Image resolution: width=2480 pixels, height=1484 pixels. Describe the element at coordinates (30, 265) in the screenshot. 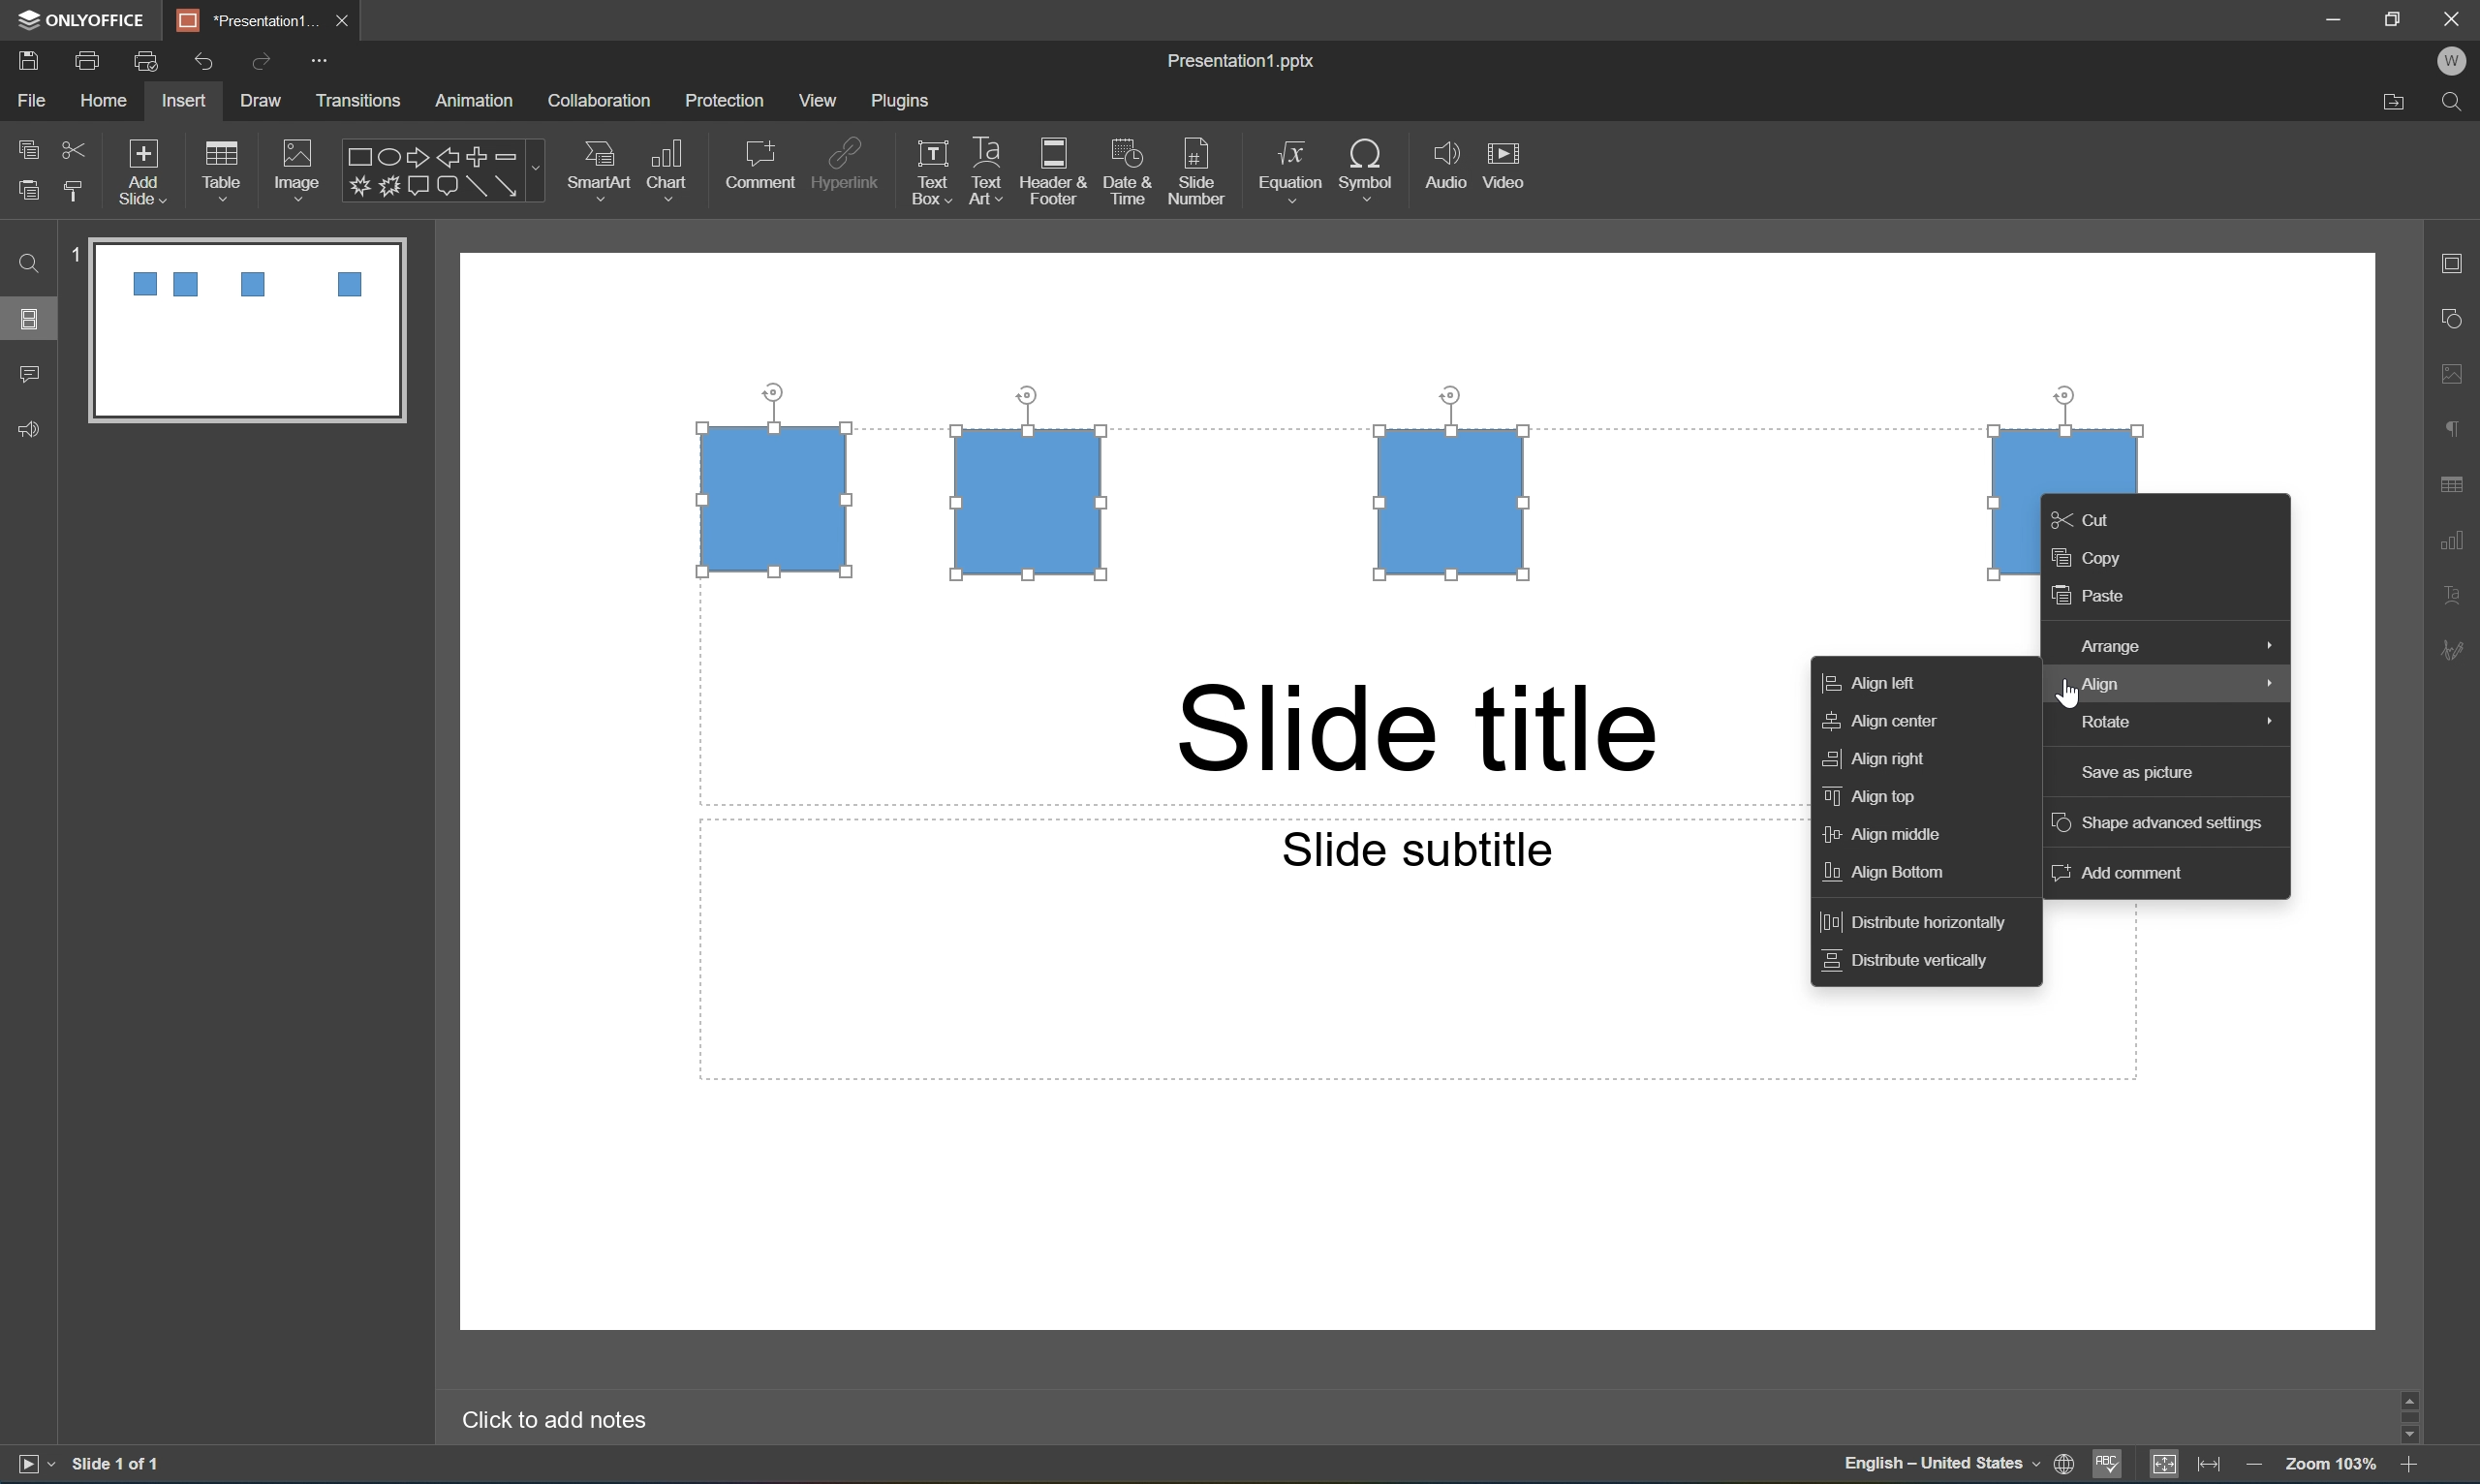

I see `Find` at that location.